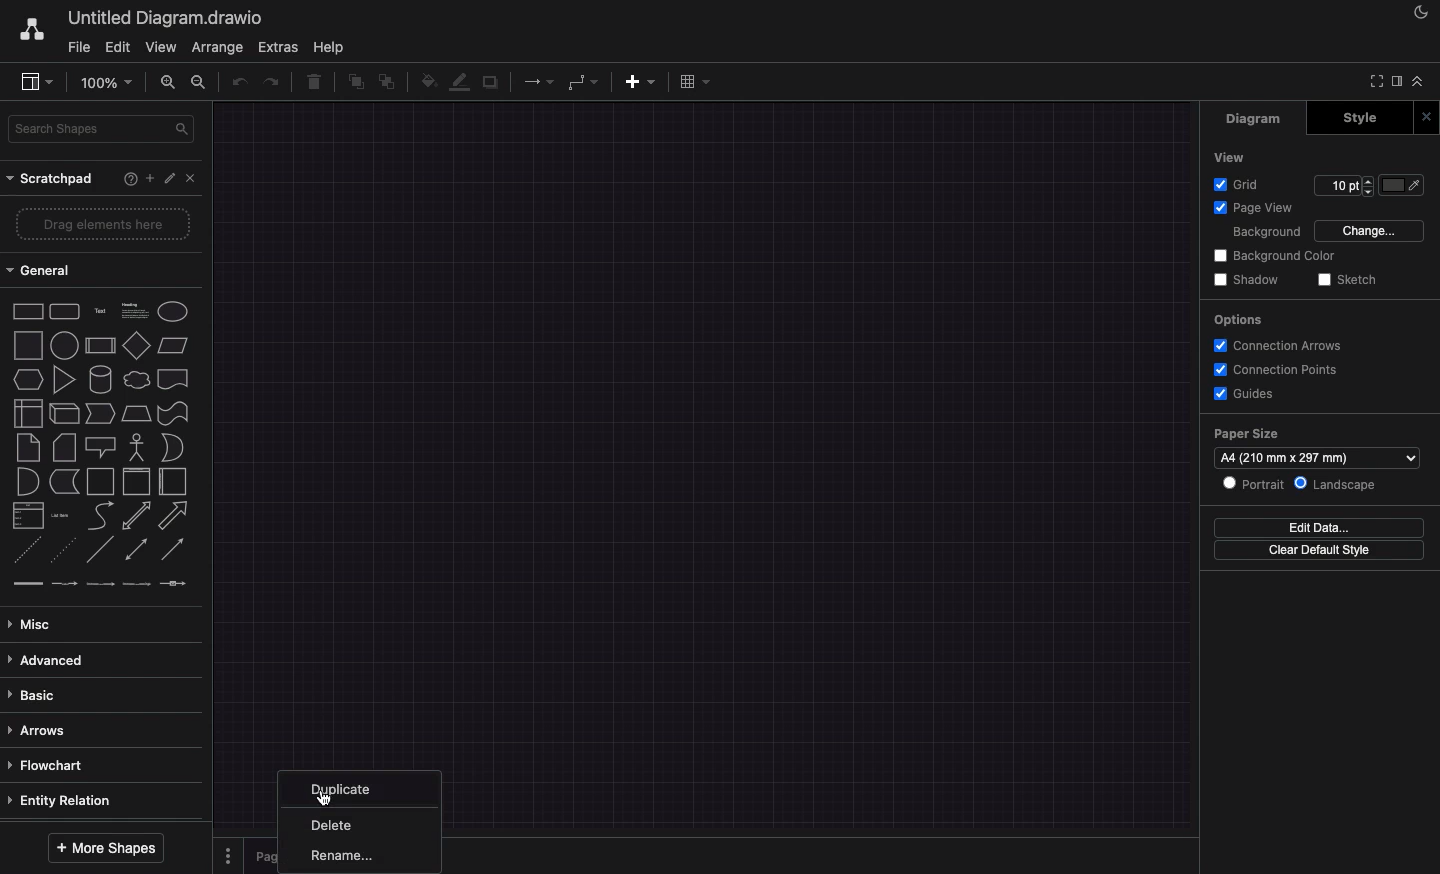 The width and height of the screenshot is (1440, 874). I want to click on fill color, so click(429, 82).